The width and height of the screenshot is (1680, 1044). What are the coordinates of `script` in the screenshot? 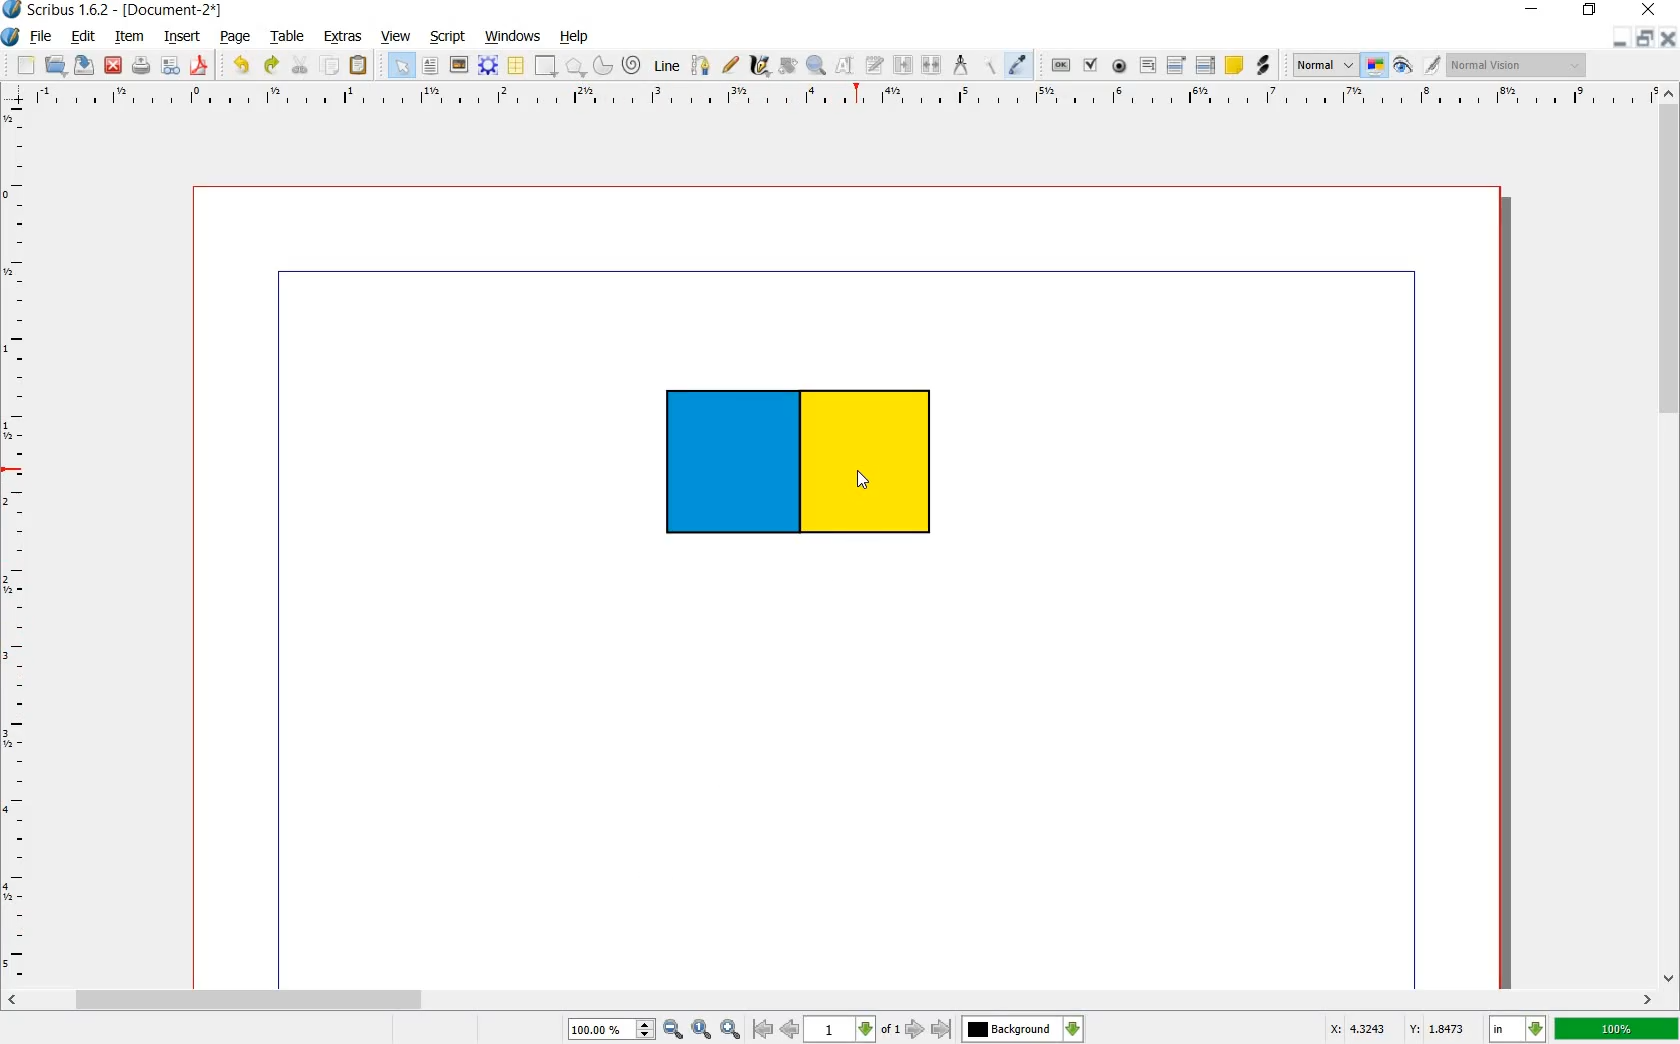 It's located at (449, 37).